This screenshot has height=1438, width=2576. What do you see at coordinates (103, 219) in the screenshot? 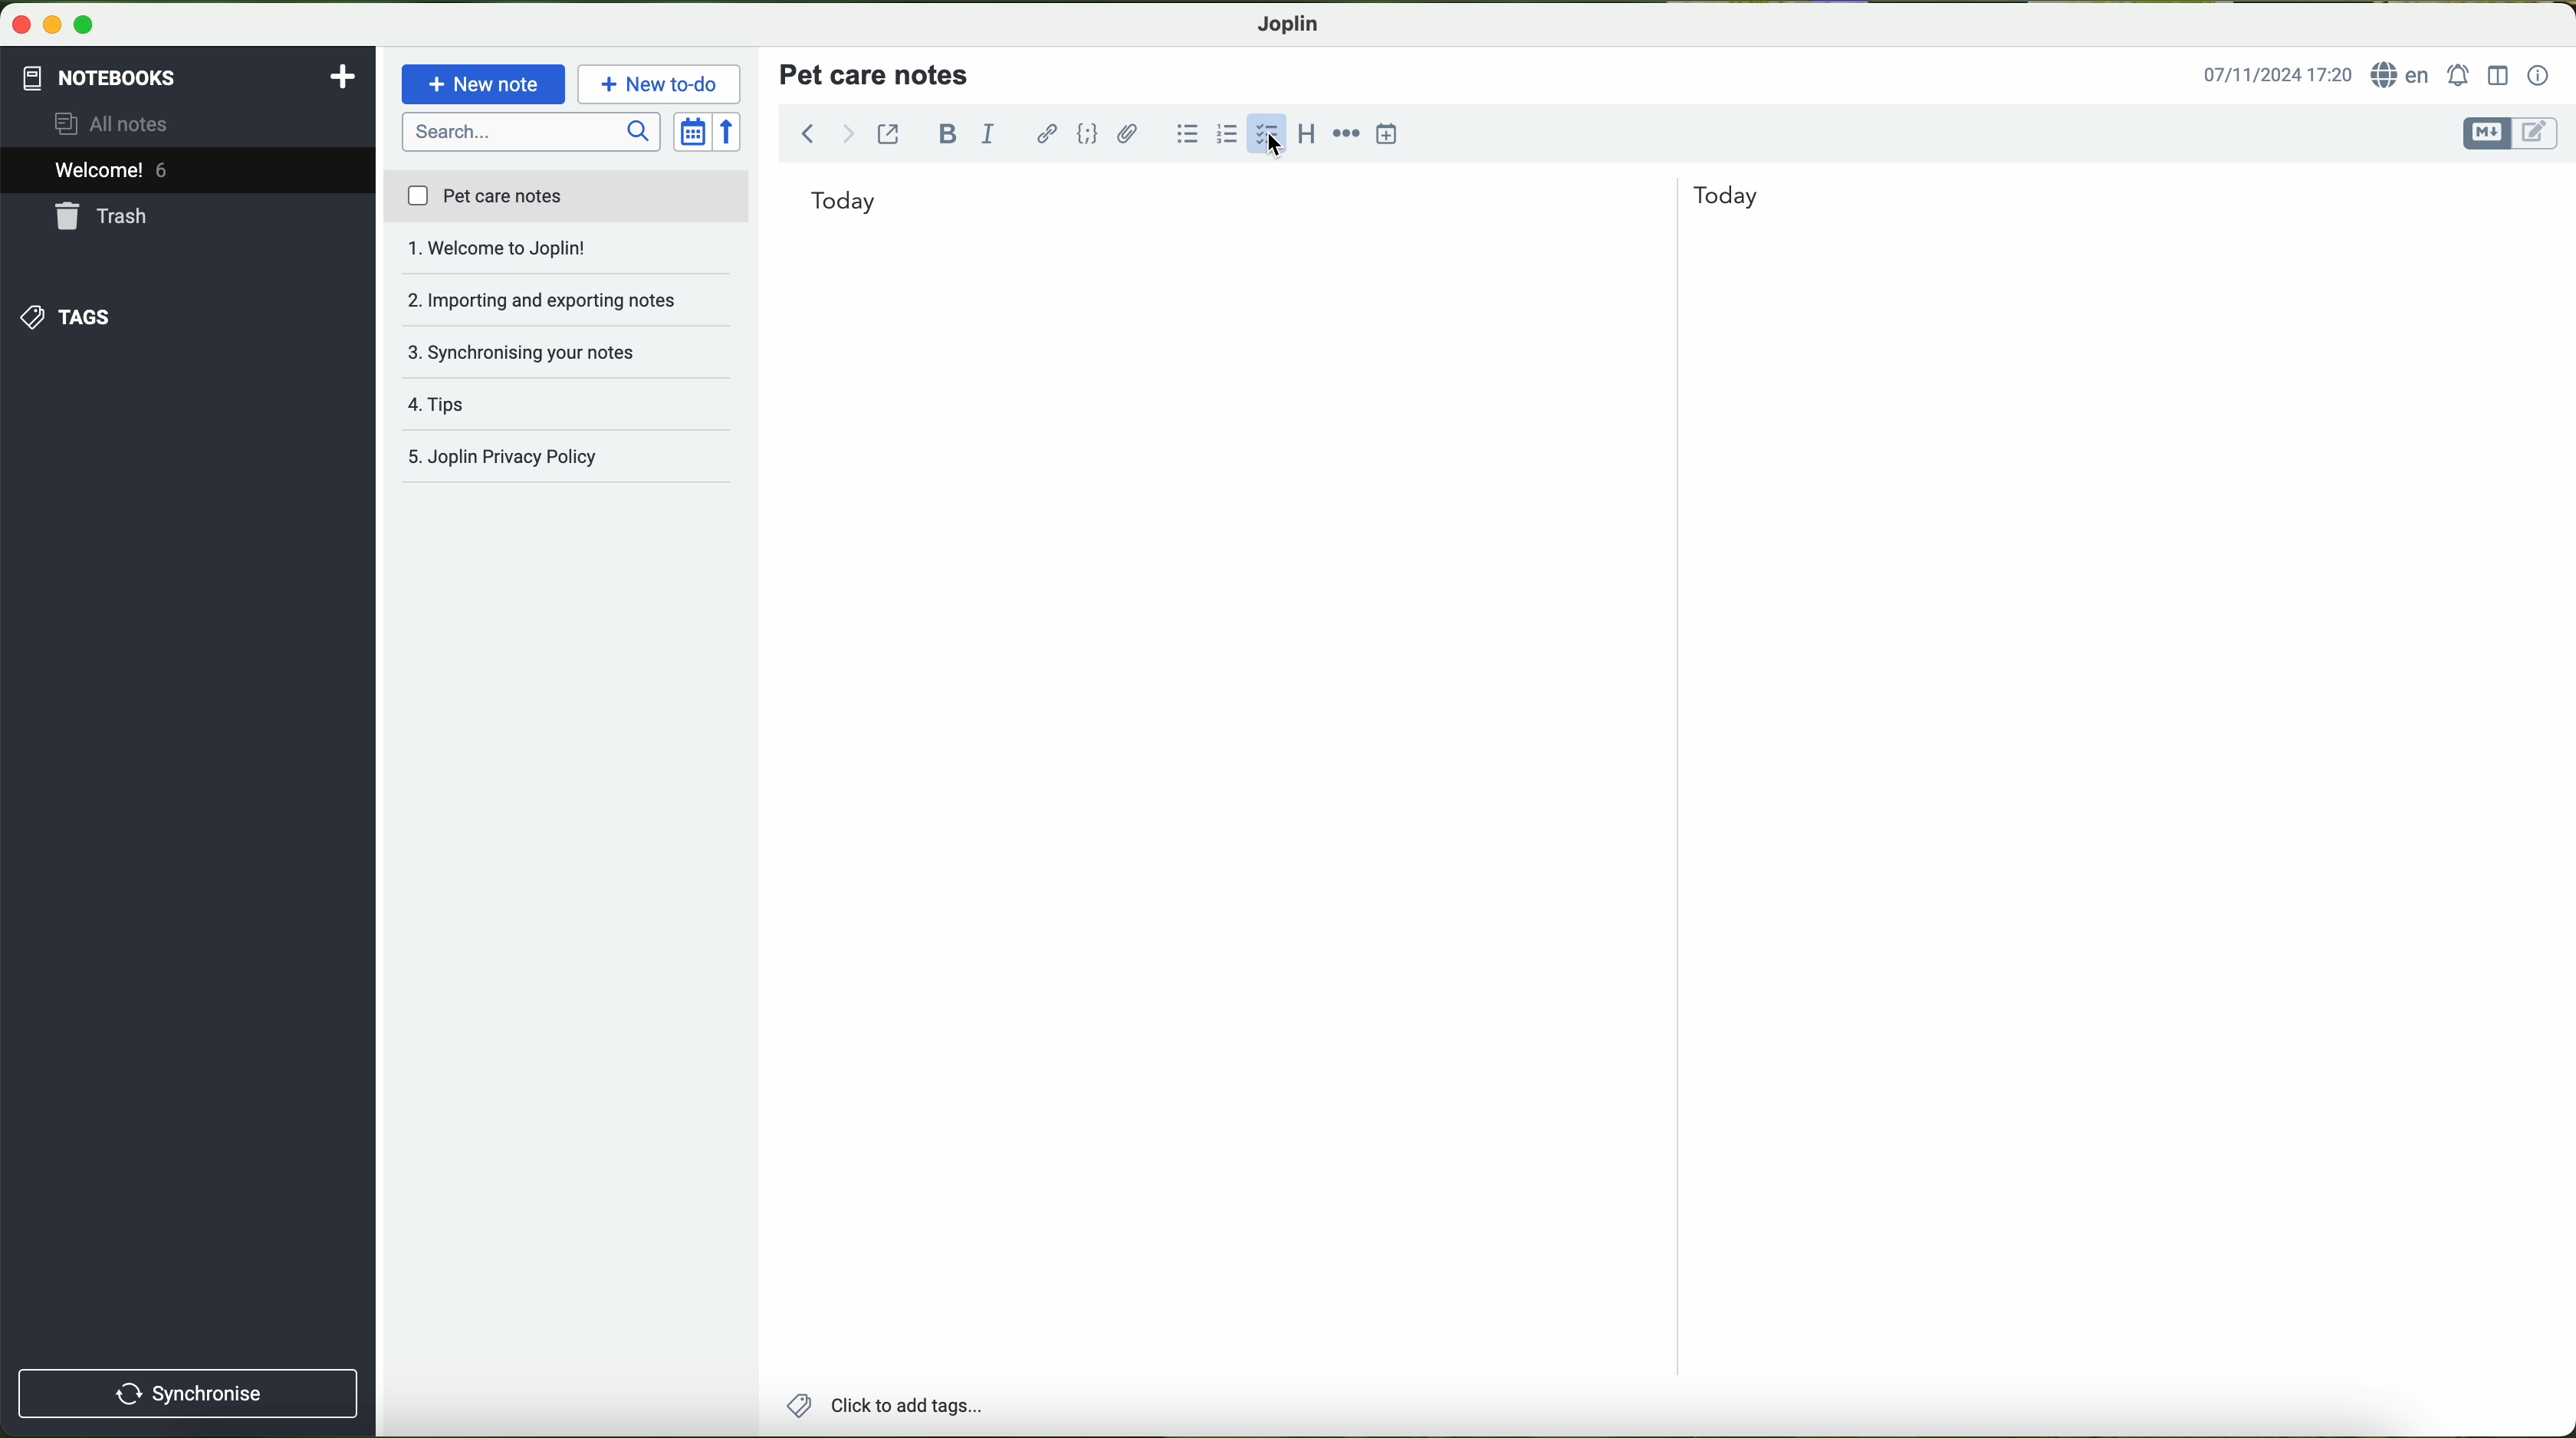
I see `trash` at bounding box center [103, 219].